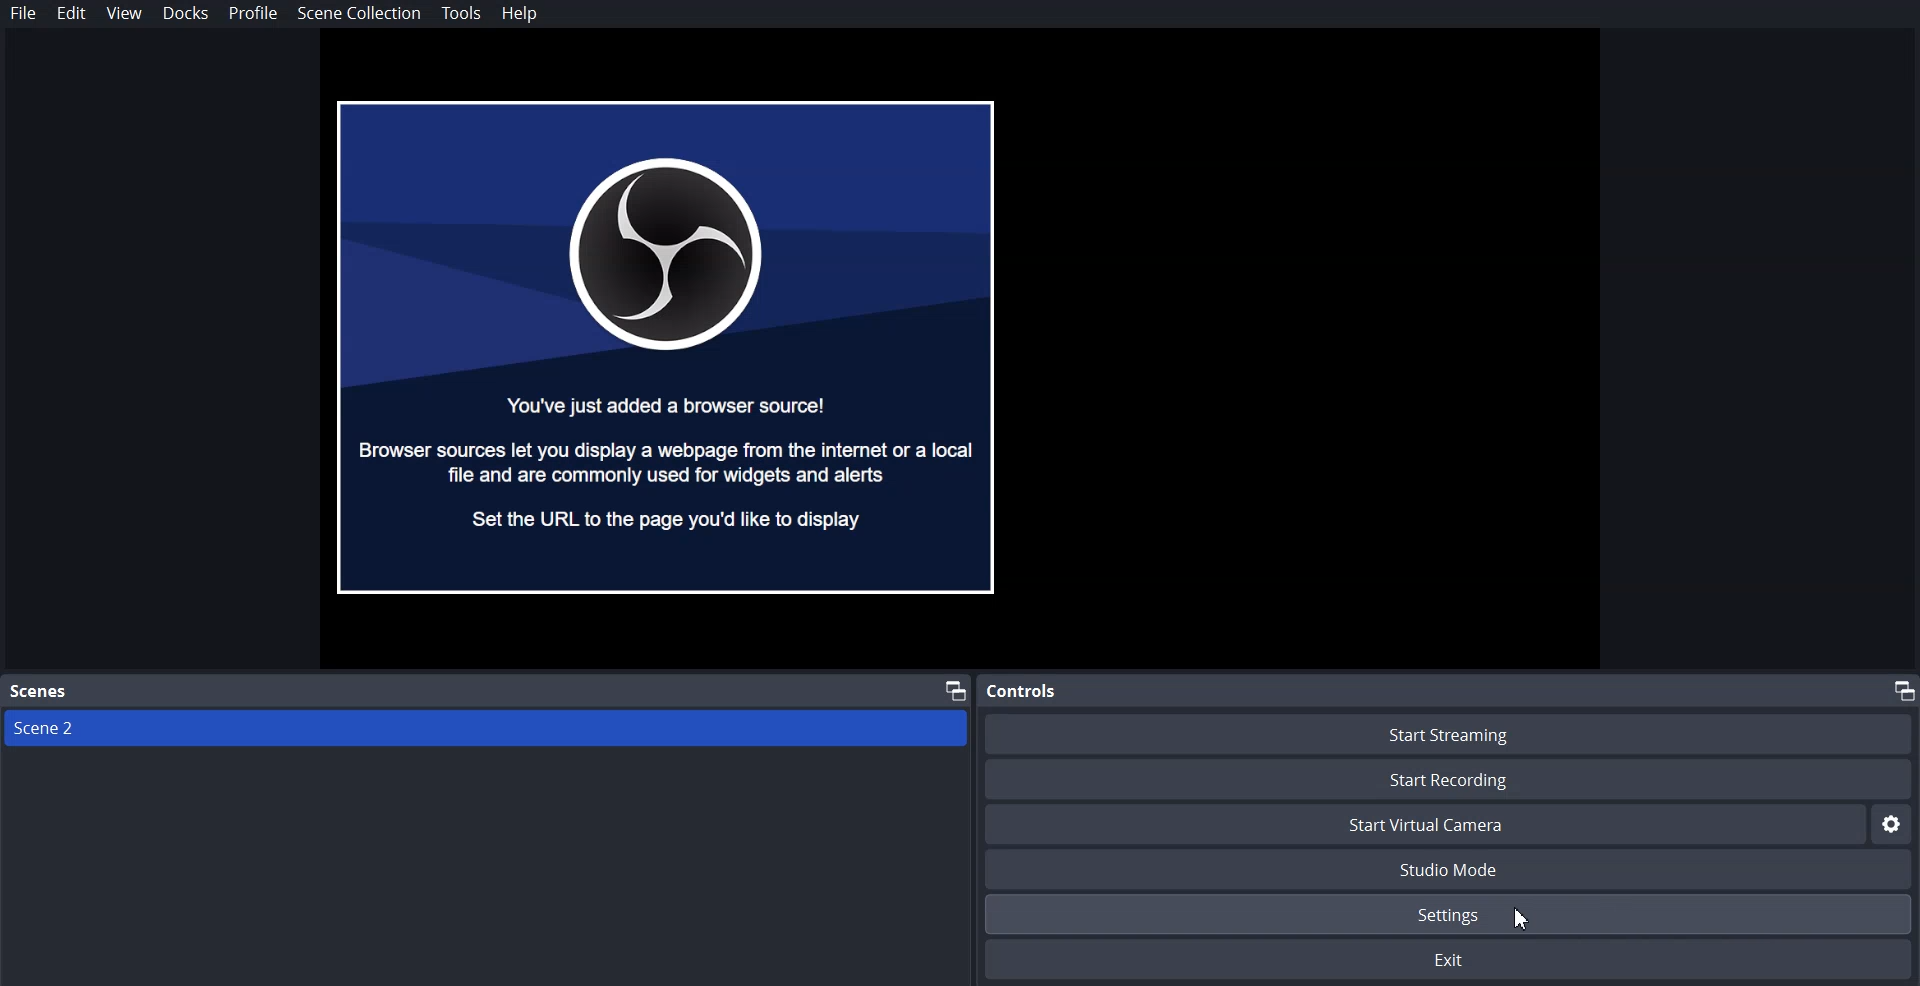 The width and height of the screenshot is (1920, 986). I want to click on Profile, so click(253, 14).